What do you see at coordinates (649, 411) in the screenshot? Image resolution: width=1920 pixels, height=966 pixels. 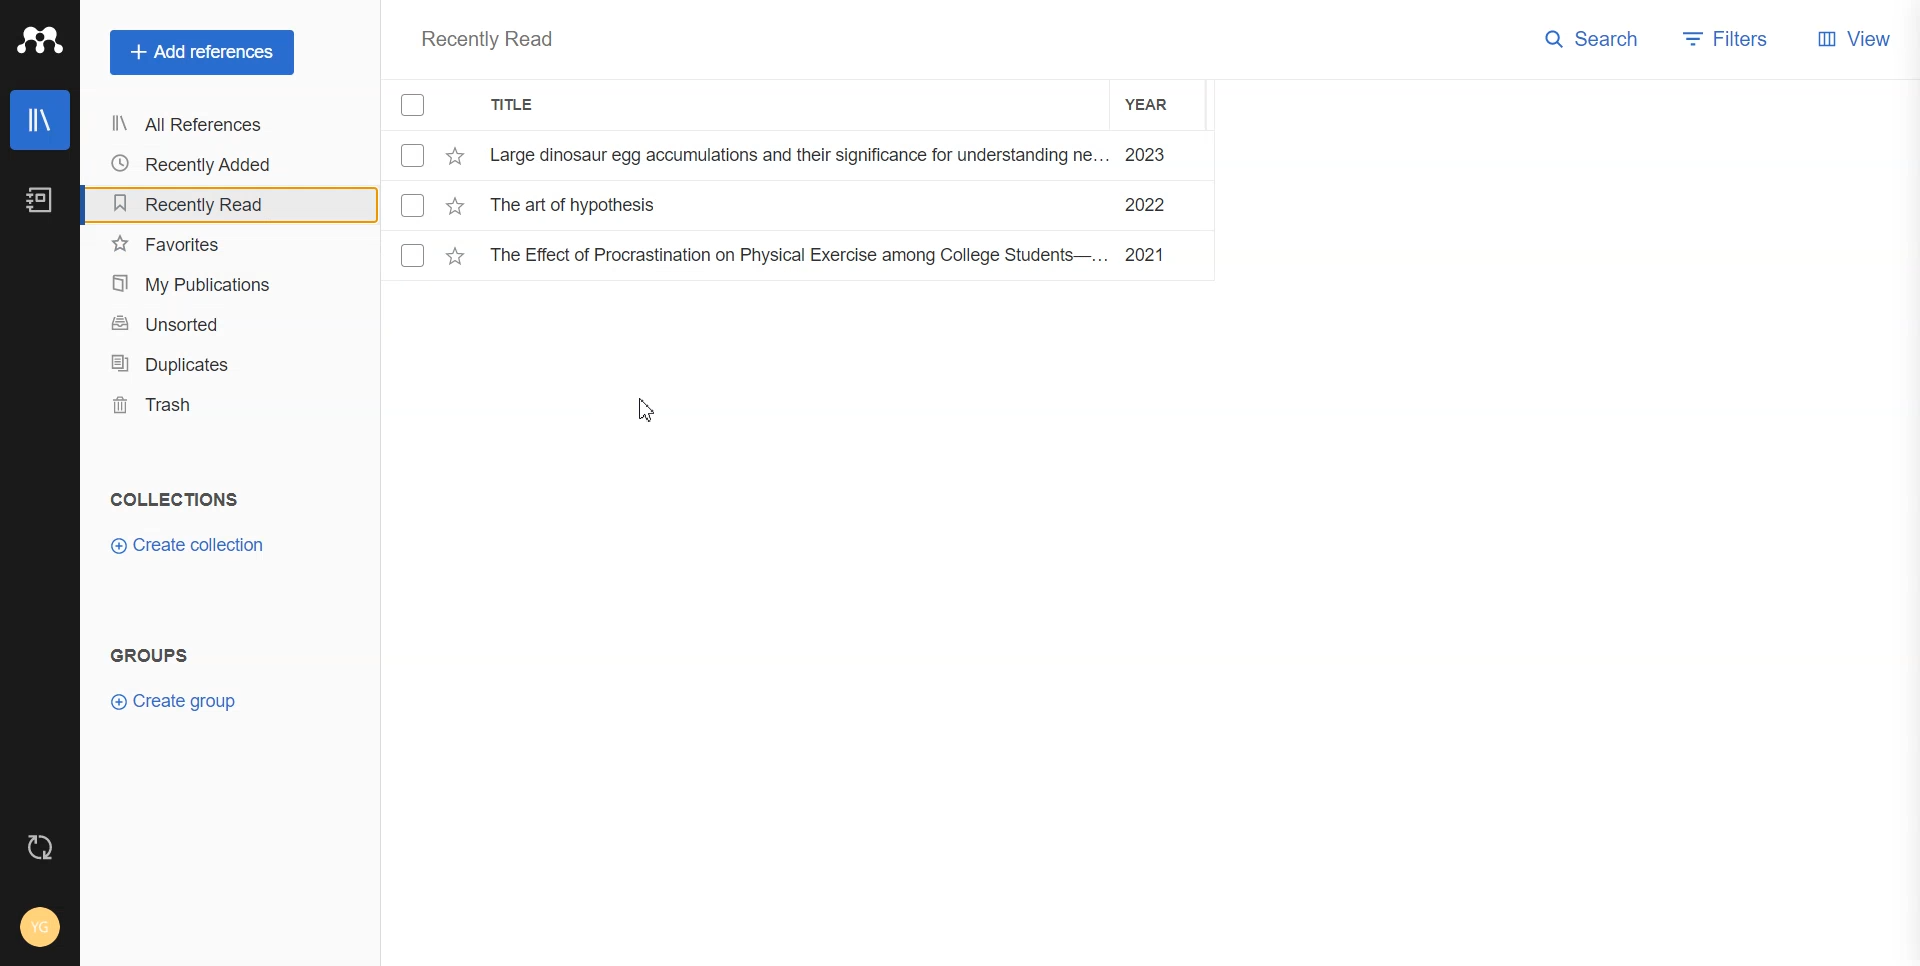 I see `Cursor` at bounding box center [649, 411].